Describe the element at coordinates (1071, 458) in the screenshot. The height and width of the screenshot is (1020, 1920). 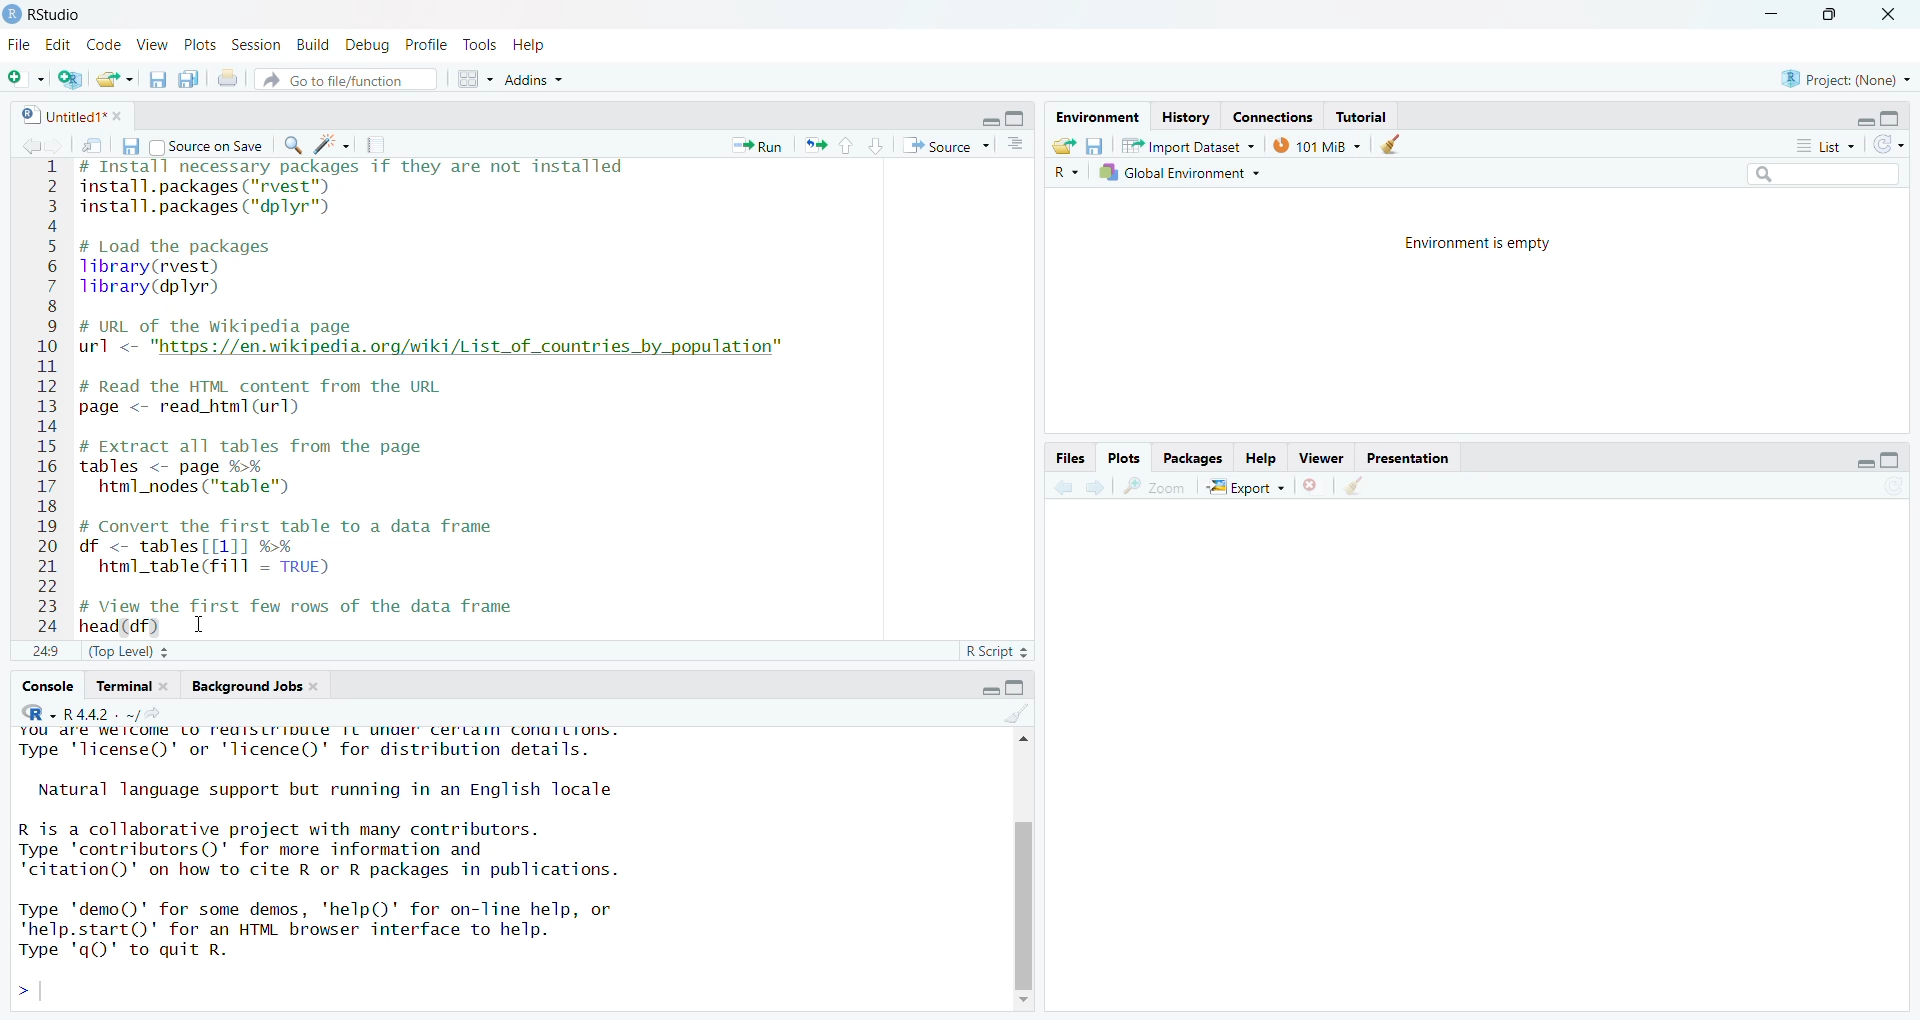
I see `Files` at that location.